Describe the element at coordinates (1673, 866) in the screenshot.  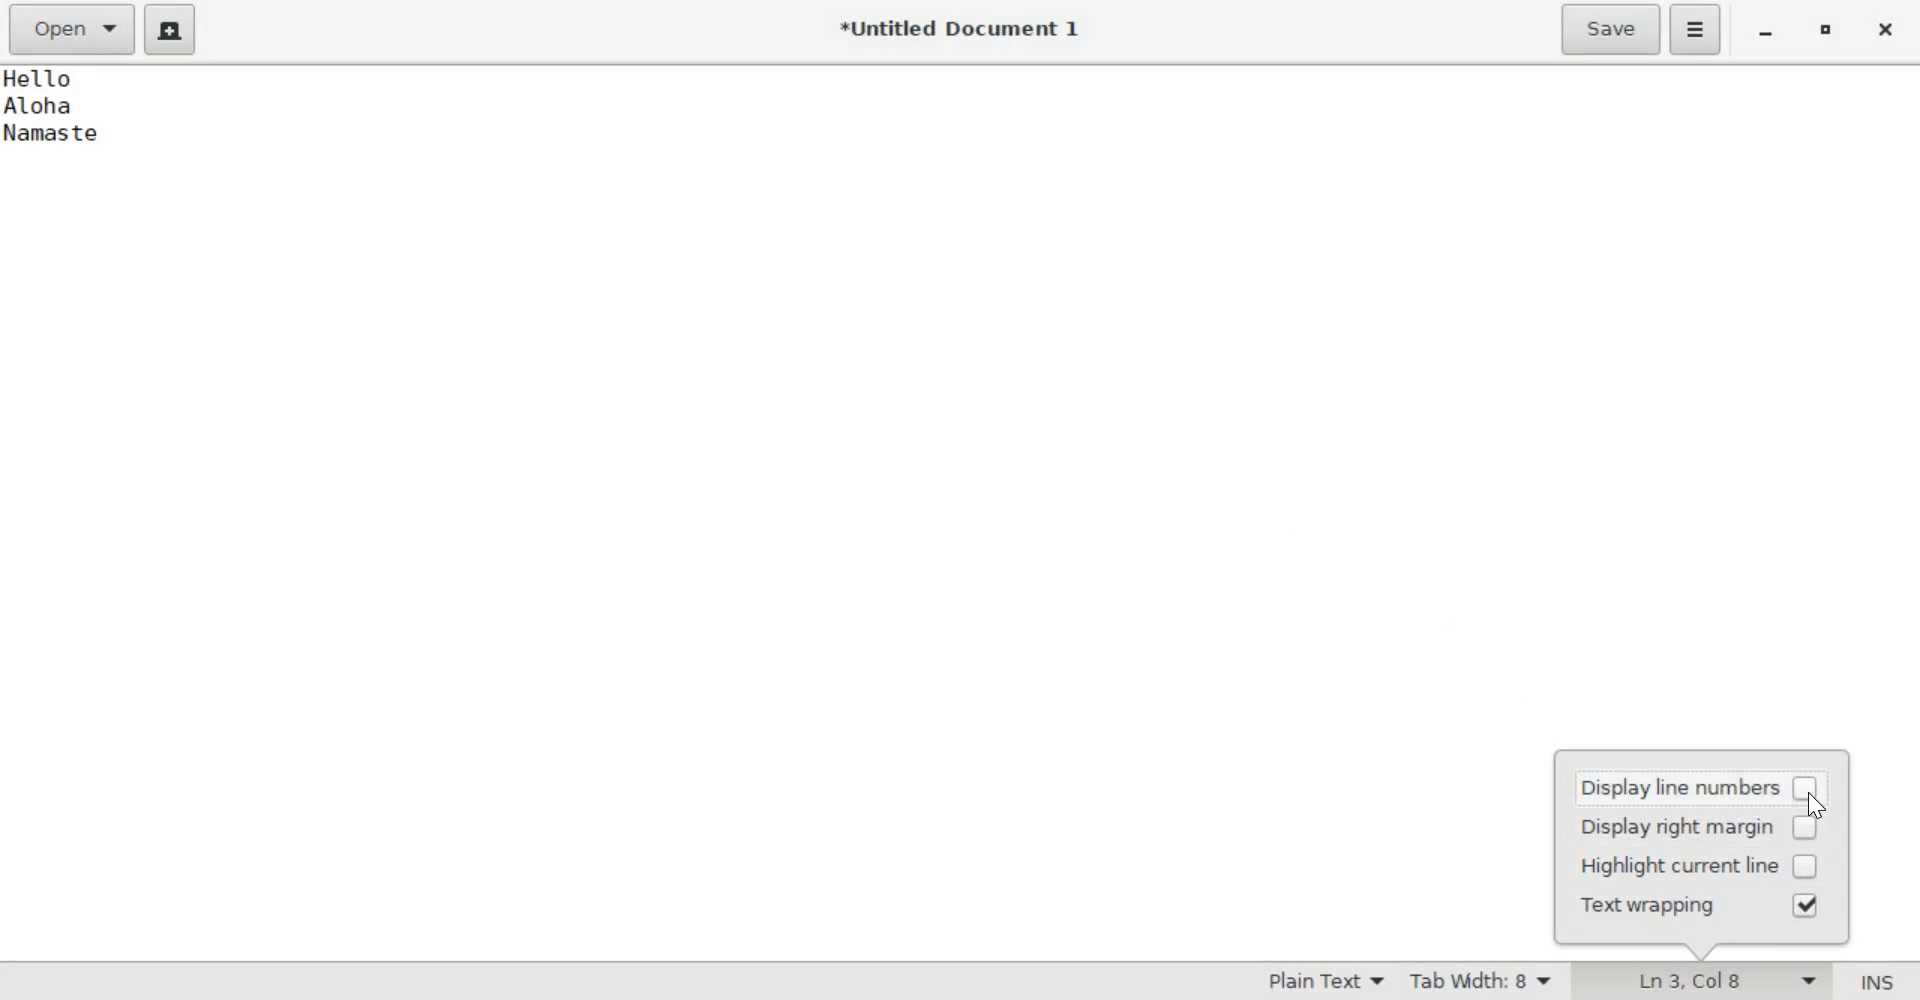
I see `Highlight current line` at that location.